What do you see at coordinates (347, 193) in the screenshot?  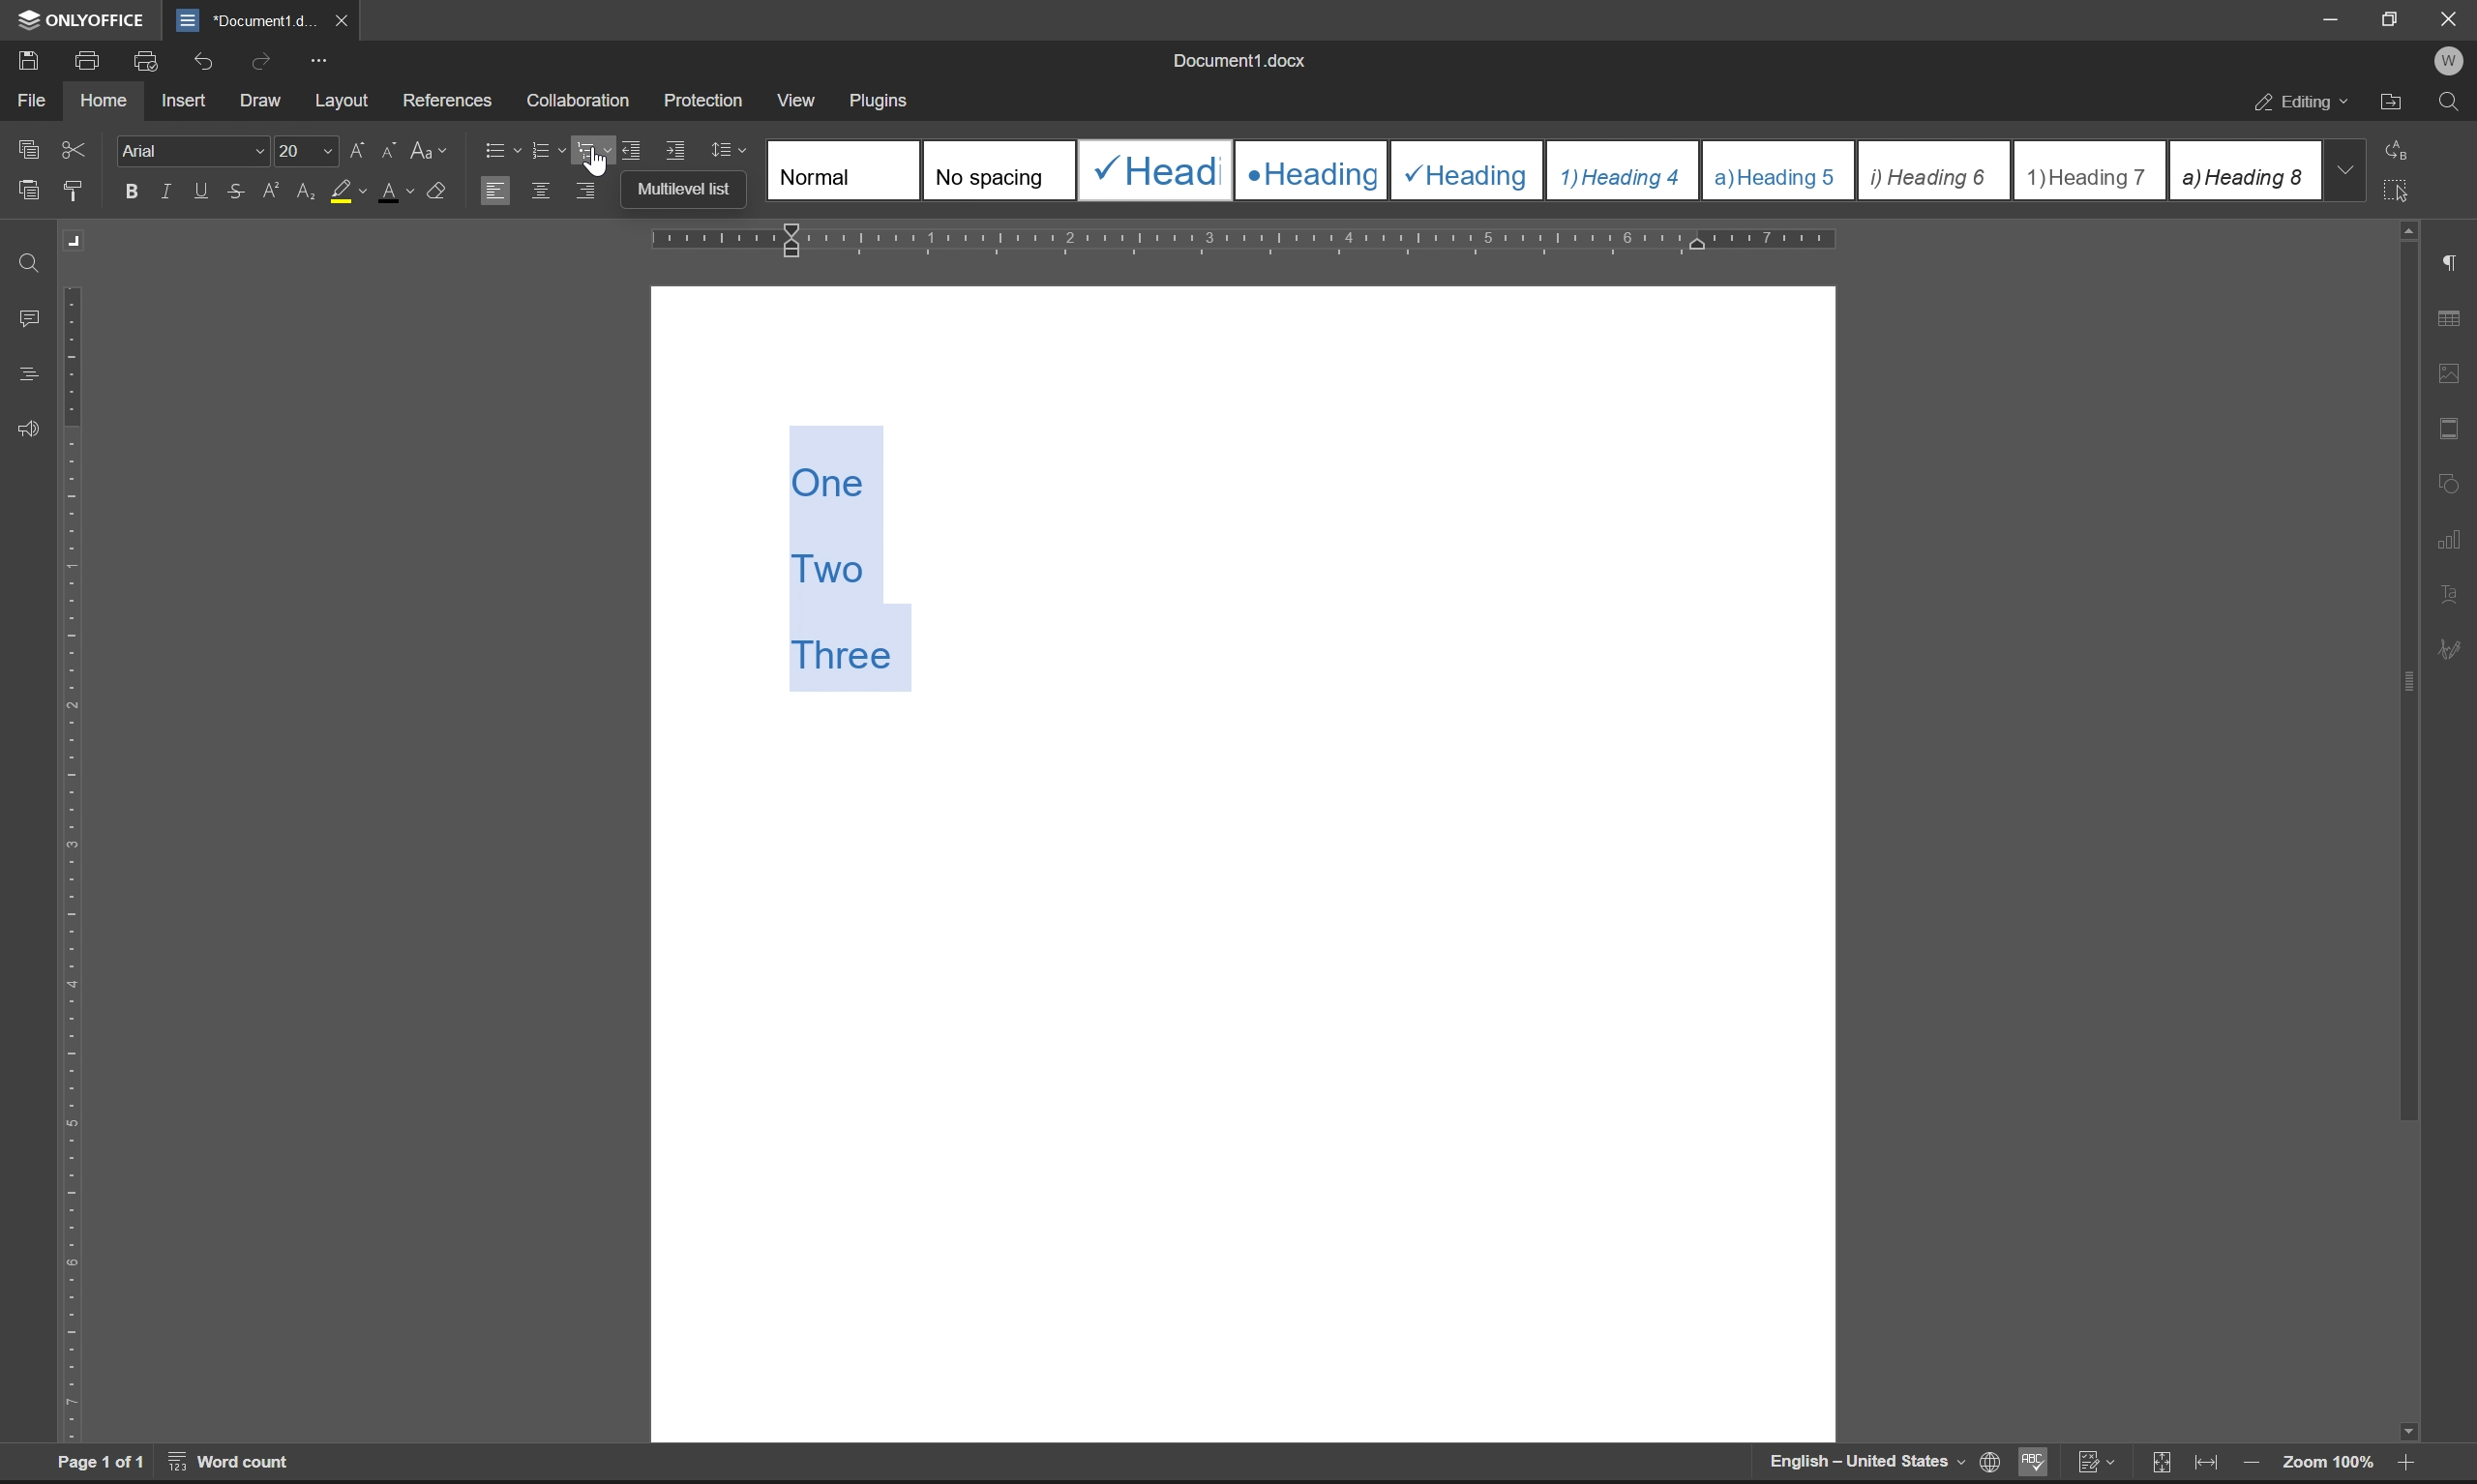 I see `background color` at bounding box center [347, 193].